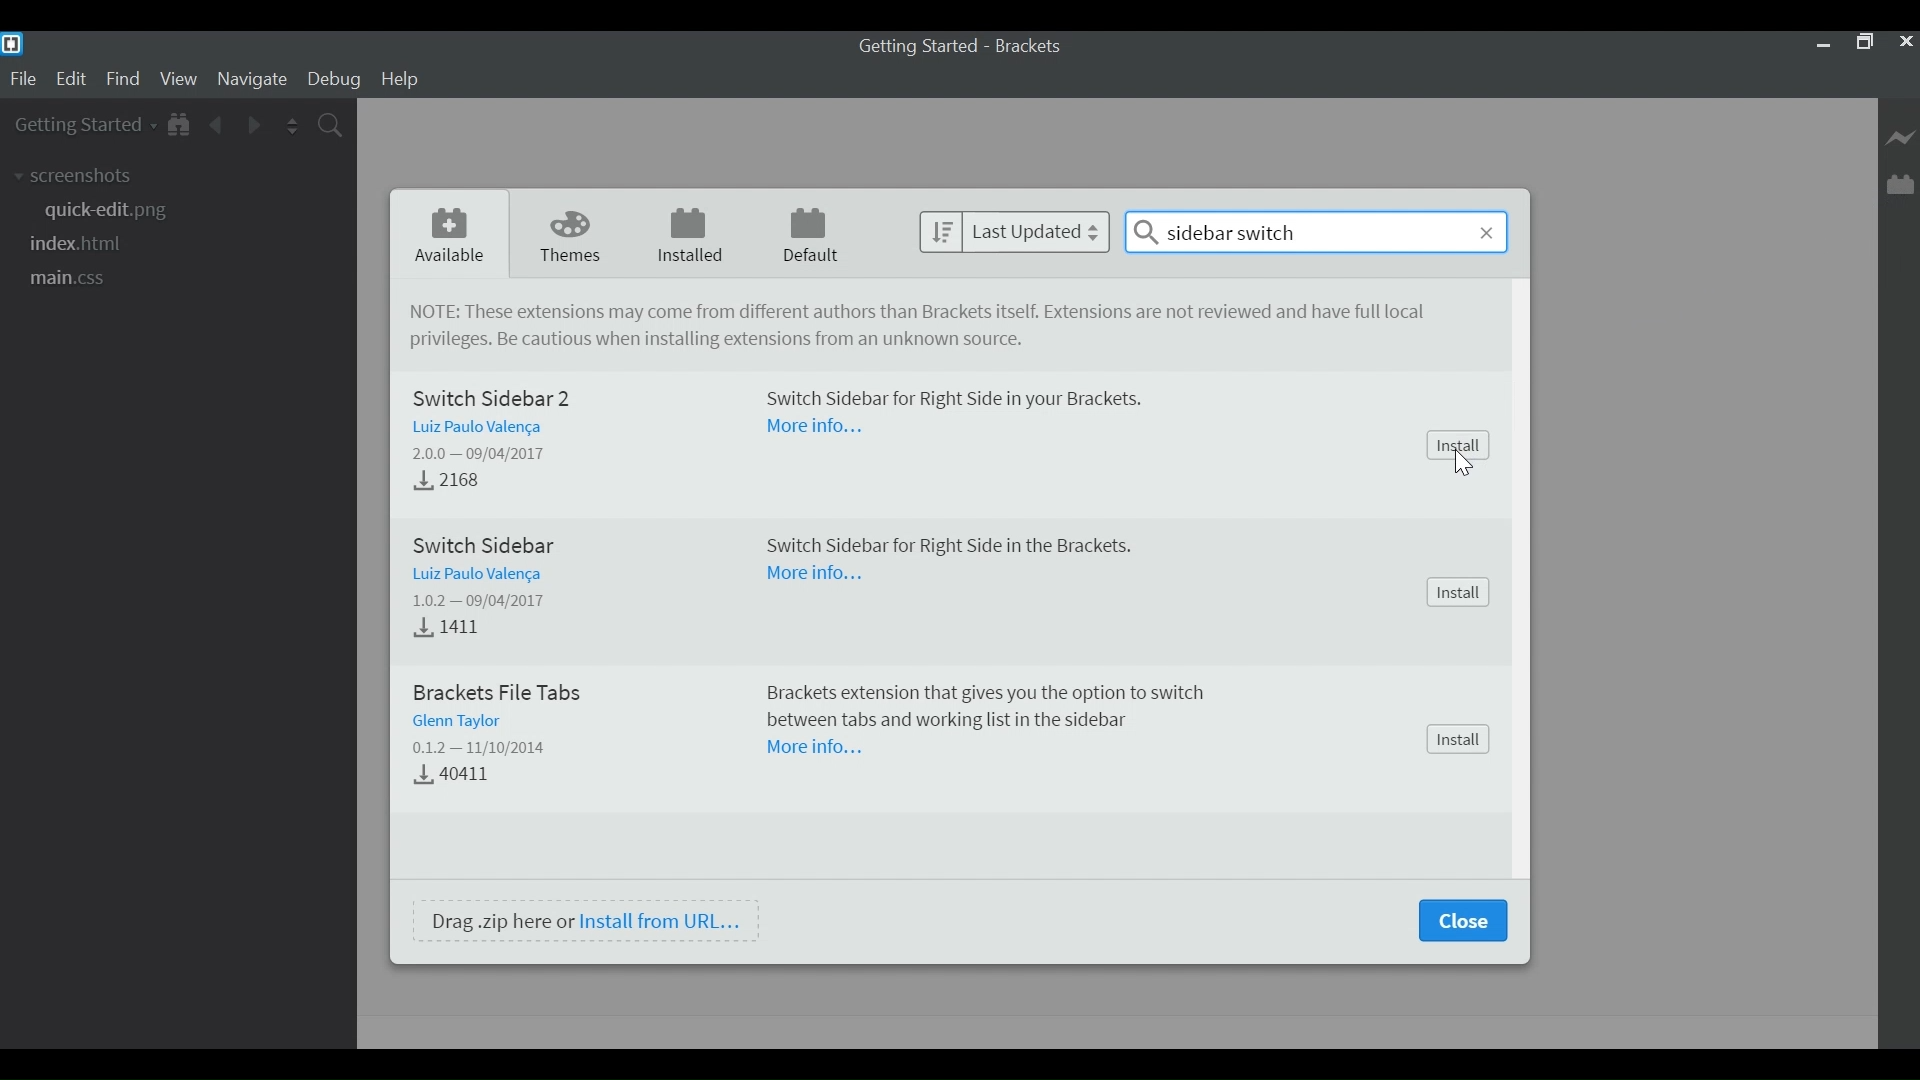 The height and width of the screenshot is (1080, 1920). What do you see at coordinates (403, 79) in the screenshot?
I see `Help` at bounding box center [403, 79].